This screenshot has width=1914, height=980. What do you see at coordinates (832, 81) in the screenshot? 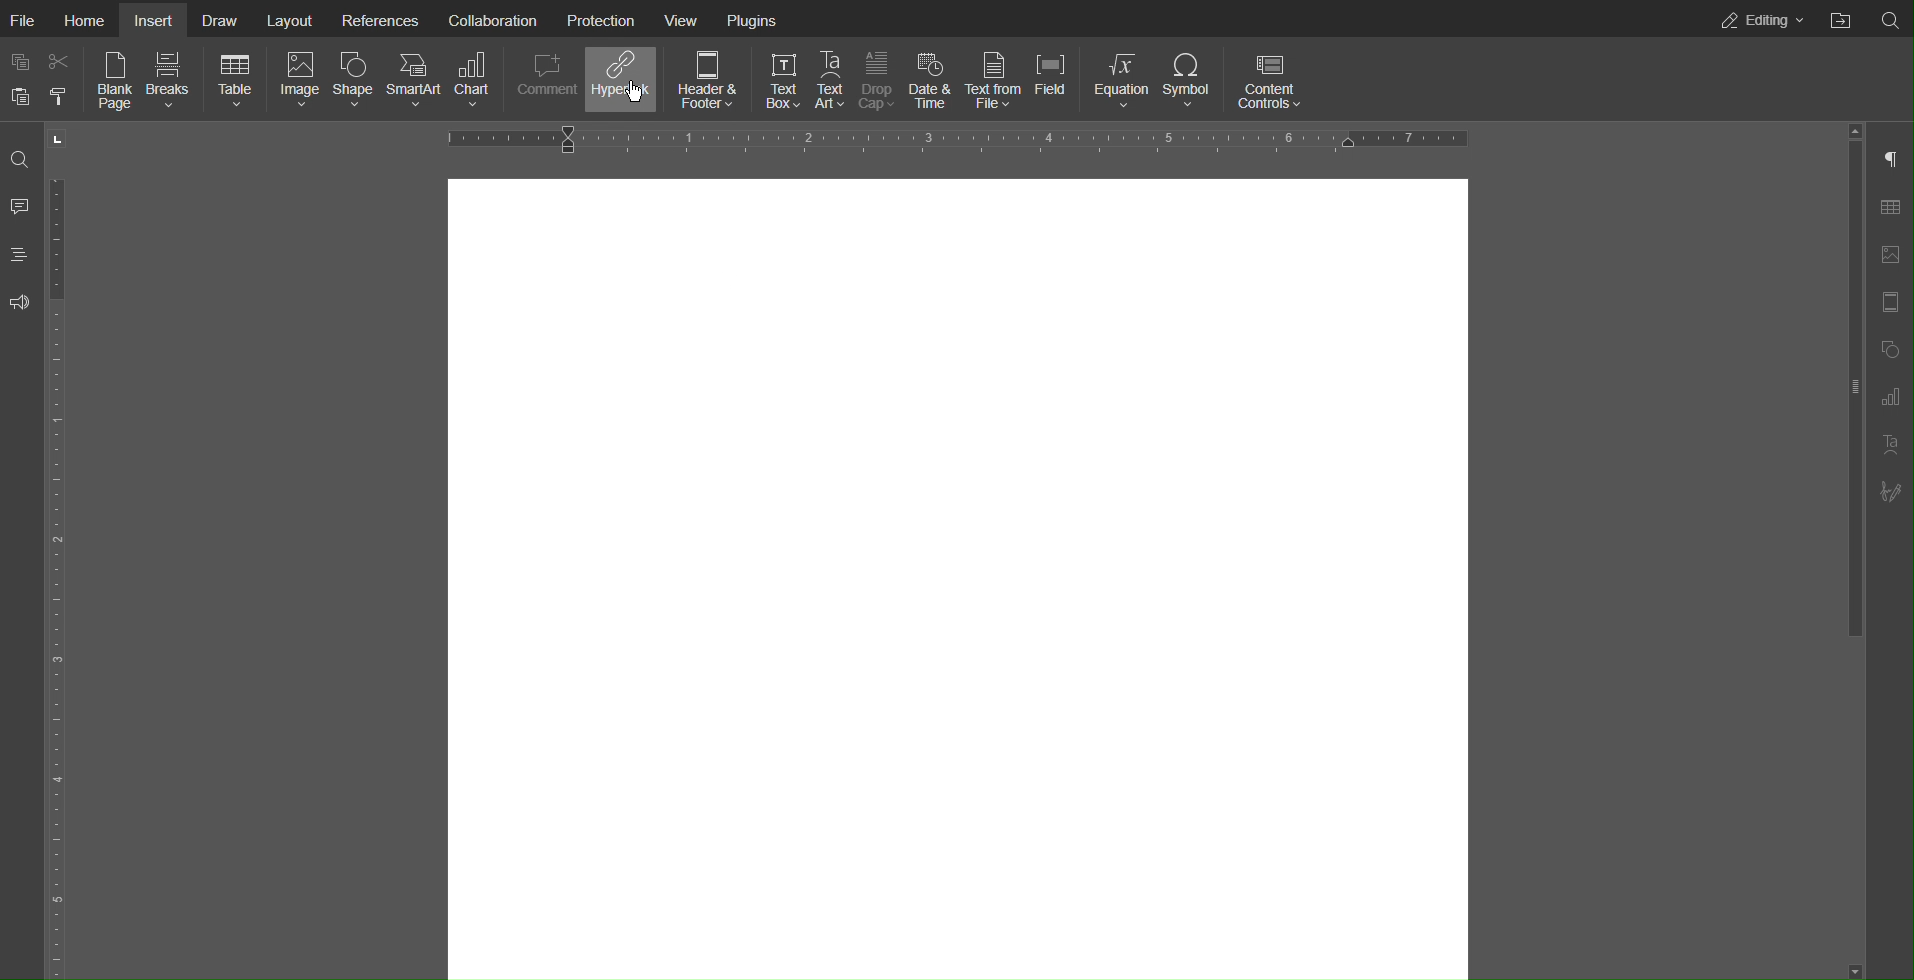
I see `Text Art` at bounding box center [832, 81].